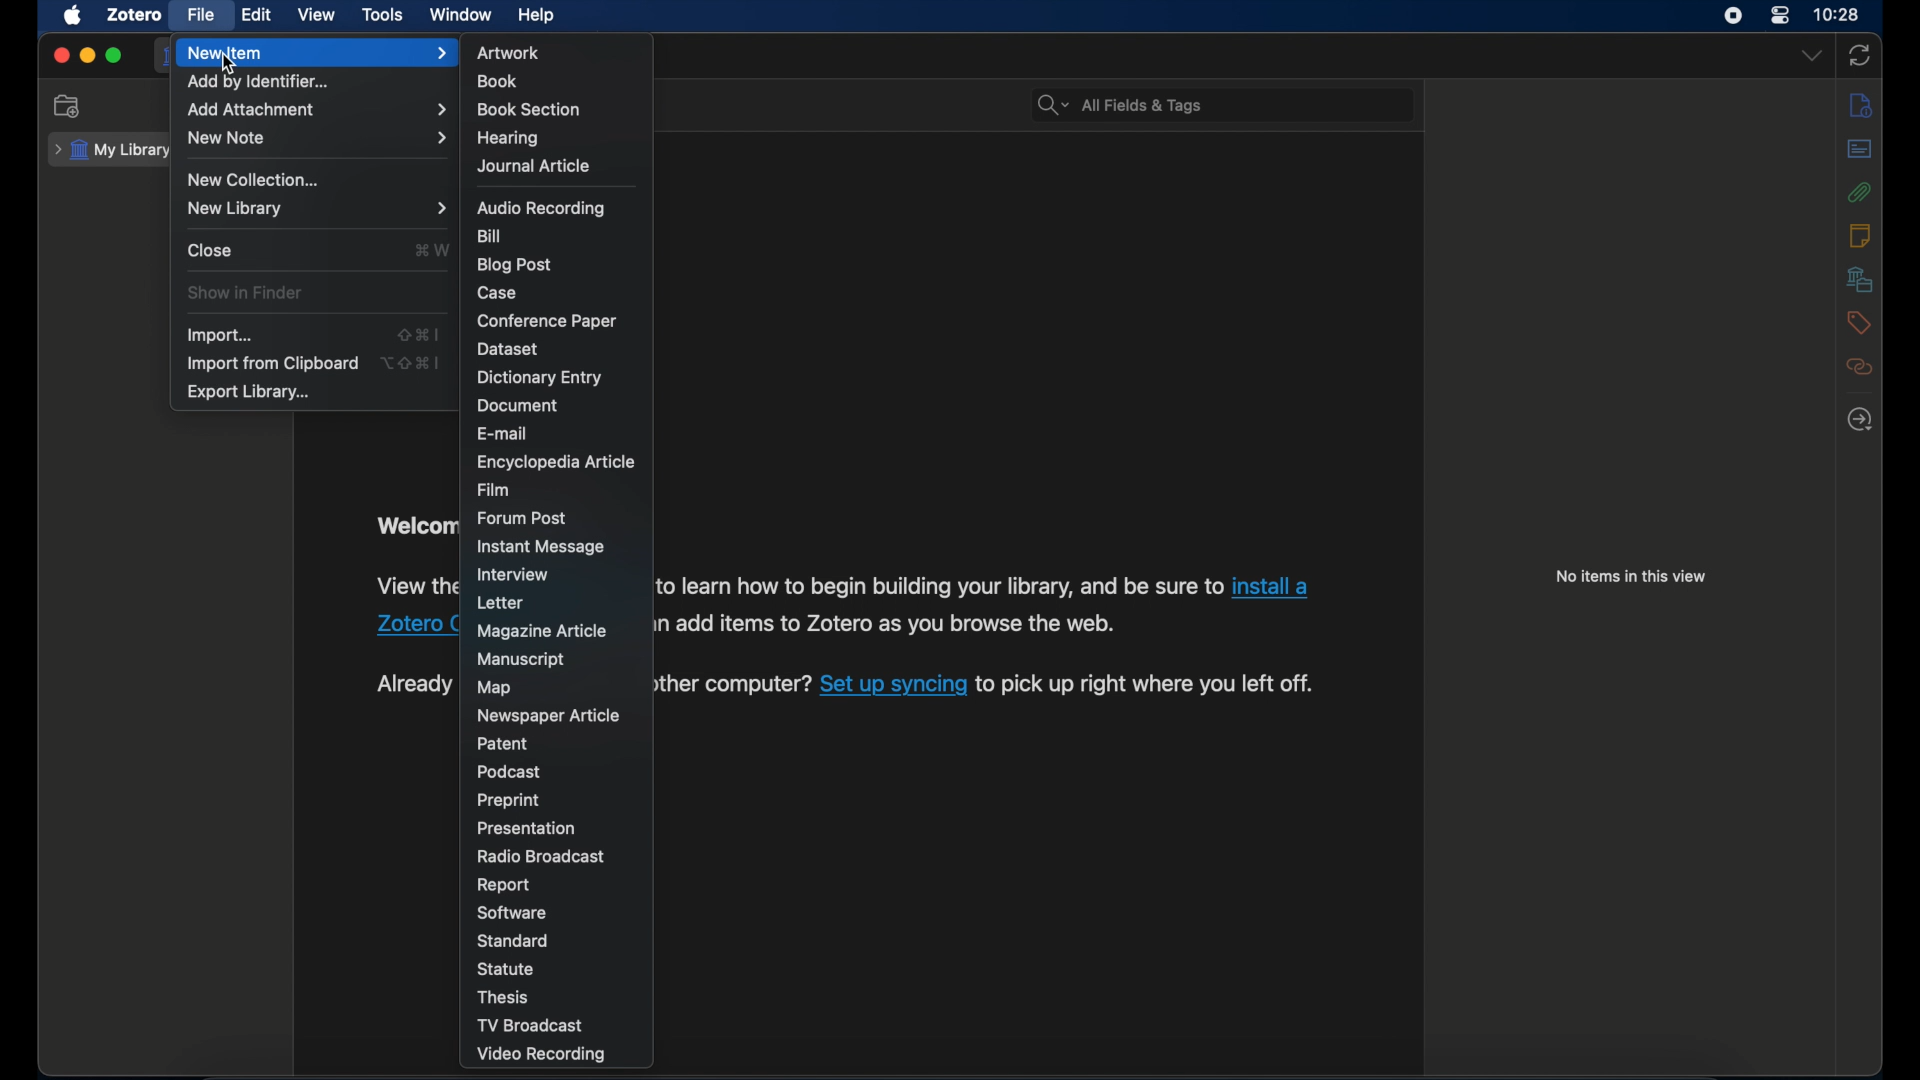 Image resolution: width=1920 pixels, height=1080 pixels. What do you see at coordinates (893, 683) in the screenshot?
I see `link` at bounding box center [893, 683].